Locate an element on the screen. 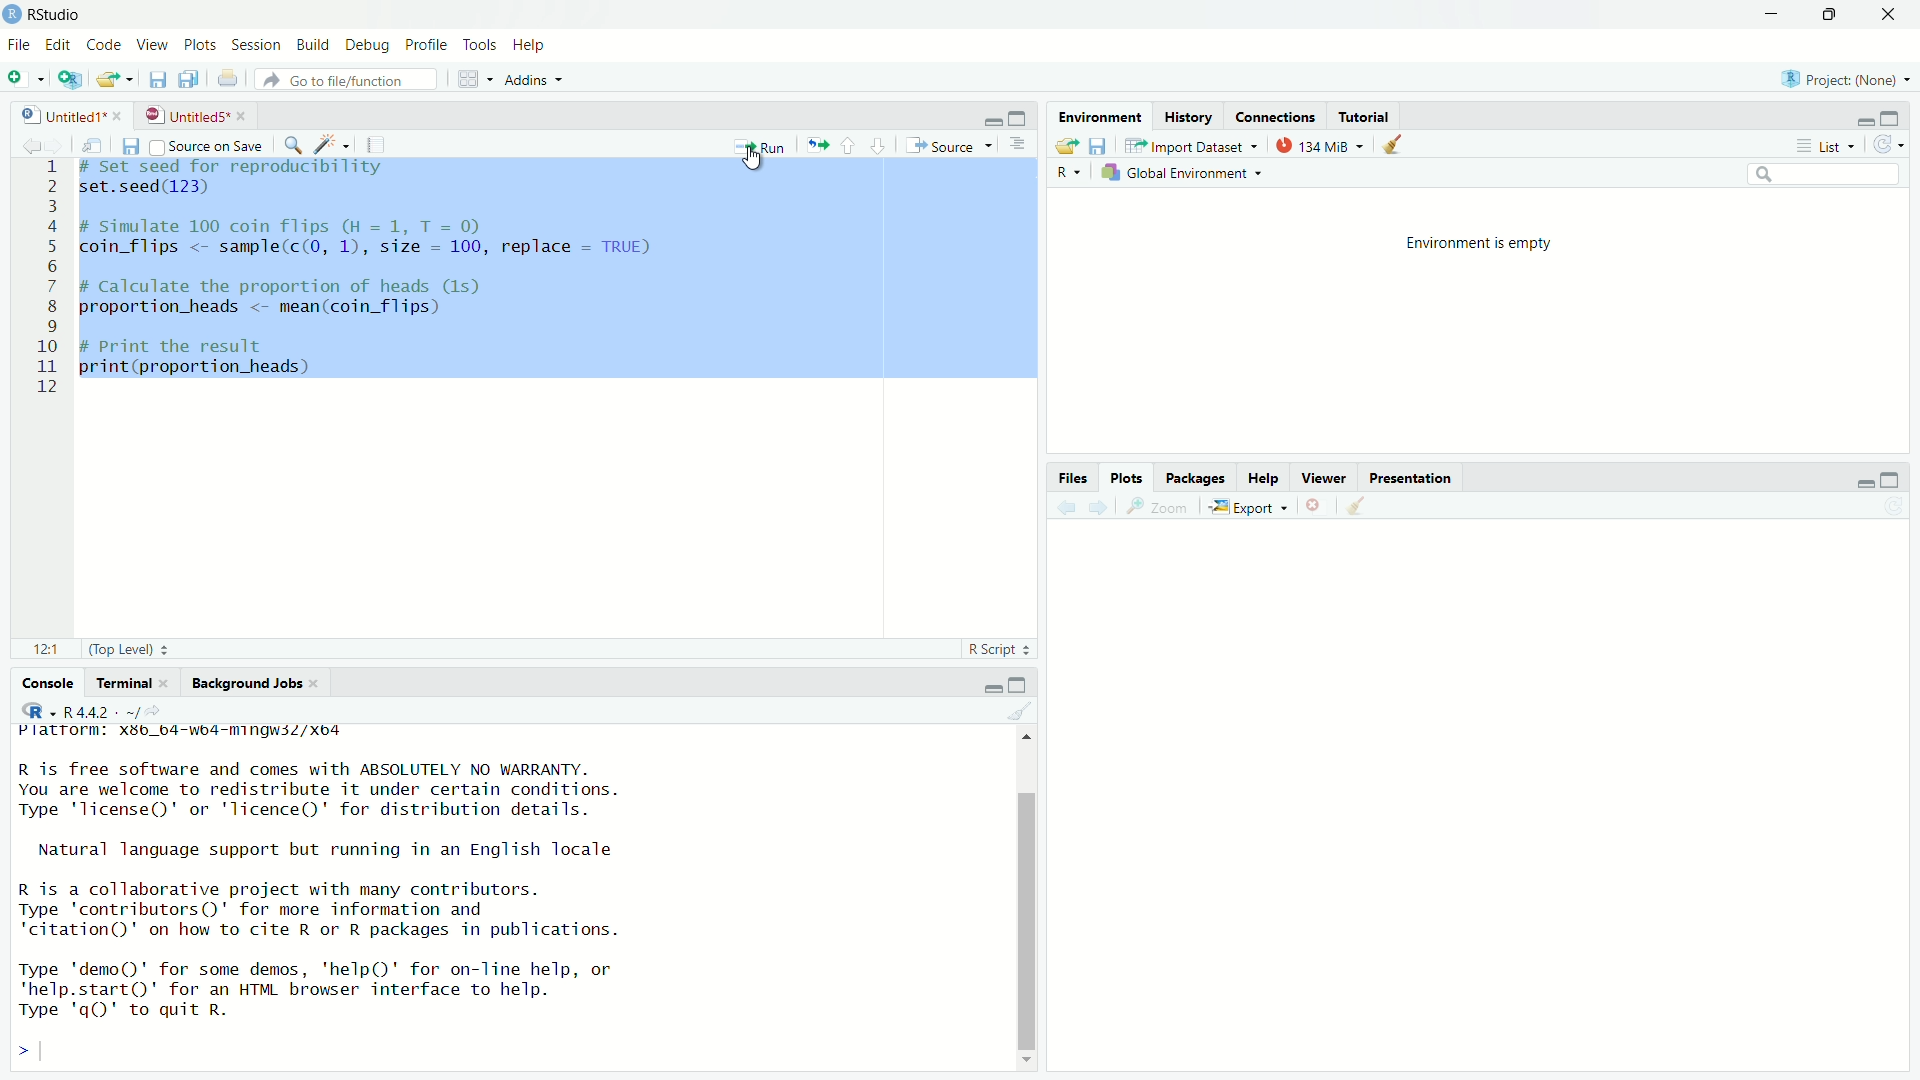  typing cursor is located at coordinates (49, 1050).